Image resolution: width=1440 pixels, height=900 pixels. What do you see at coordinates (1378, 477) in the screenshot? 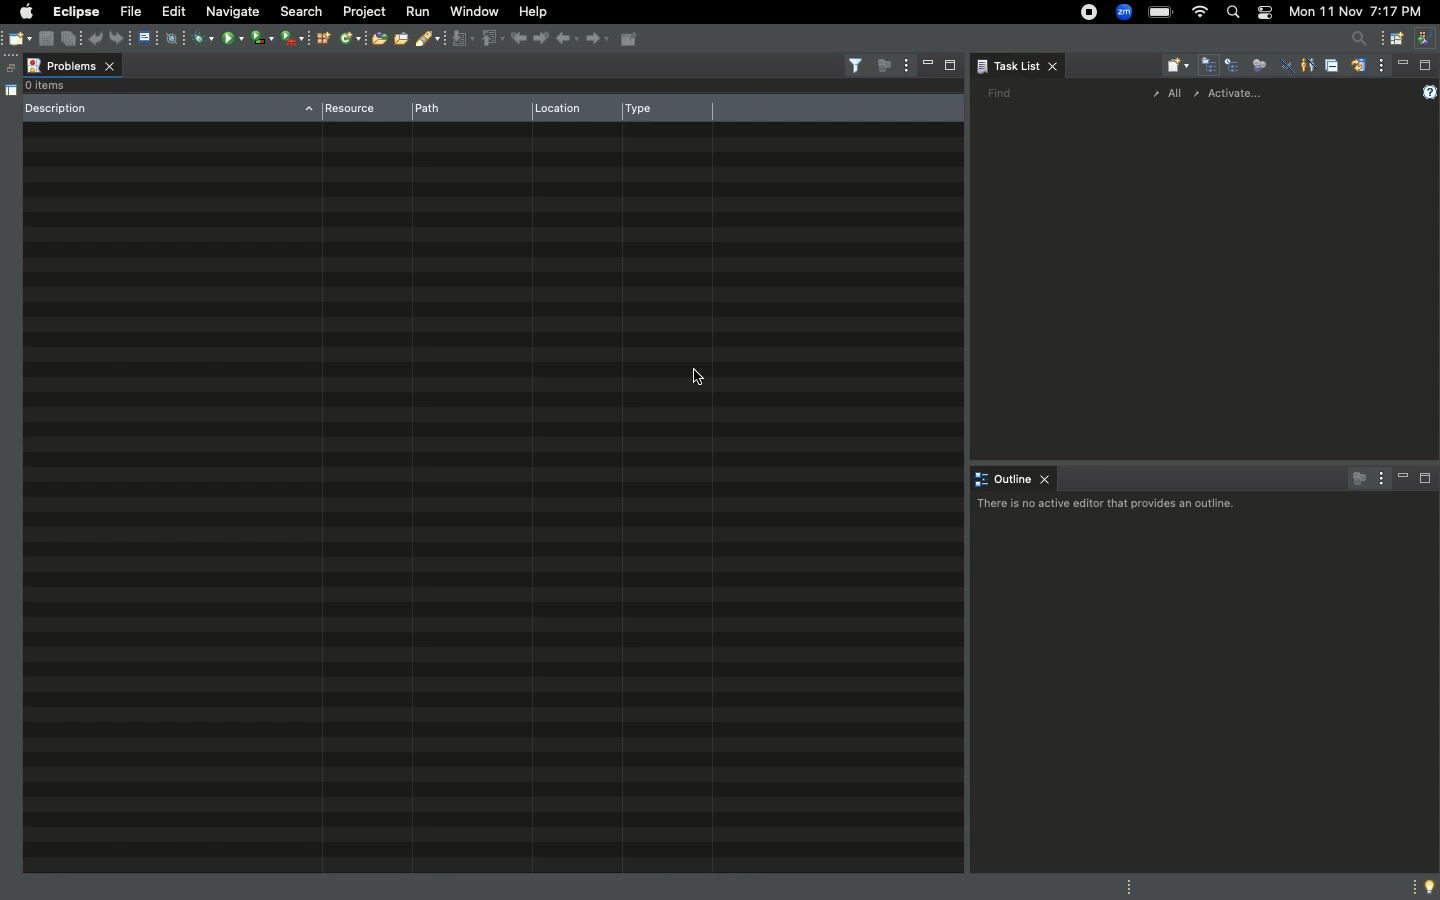
I see `View menu` at bounding box center [1378, 477].